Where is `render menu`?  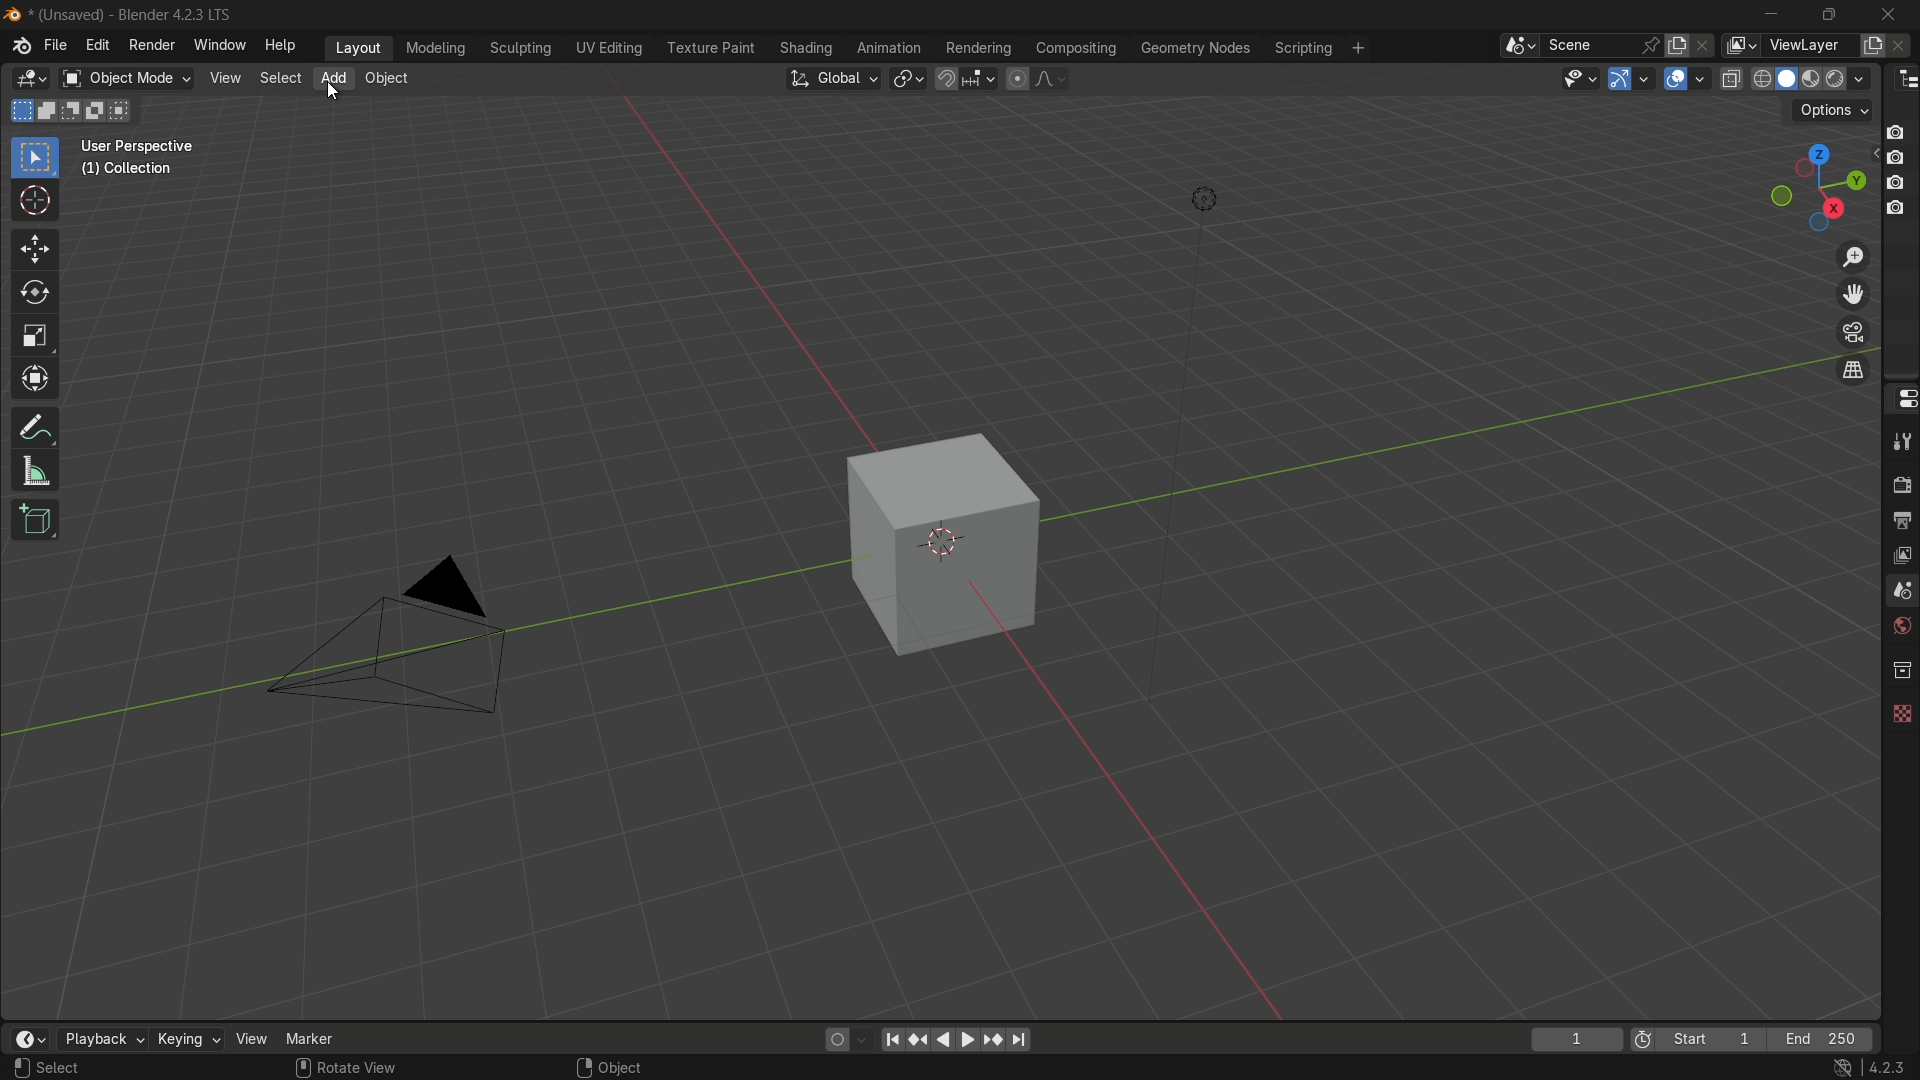
render menu is located at coordinates (150, 47).